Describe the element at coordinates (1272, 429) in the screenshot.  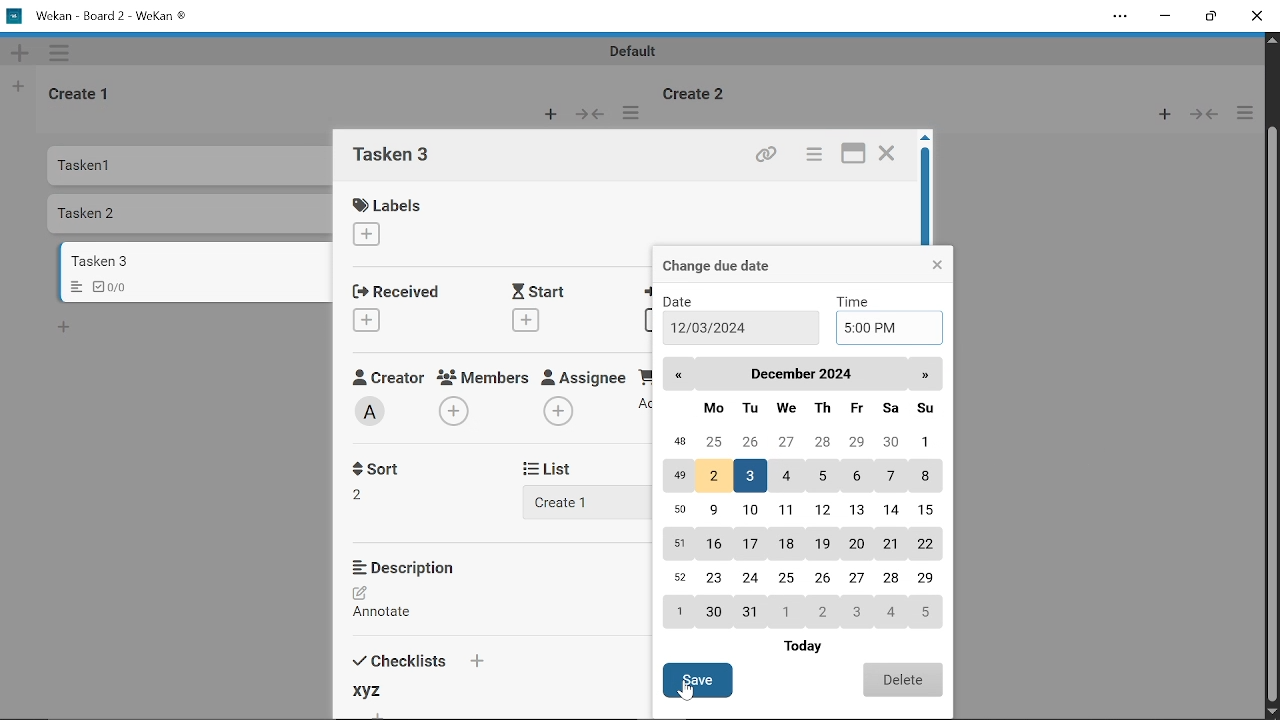
I see `Cursor` at that location.